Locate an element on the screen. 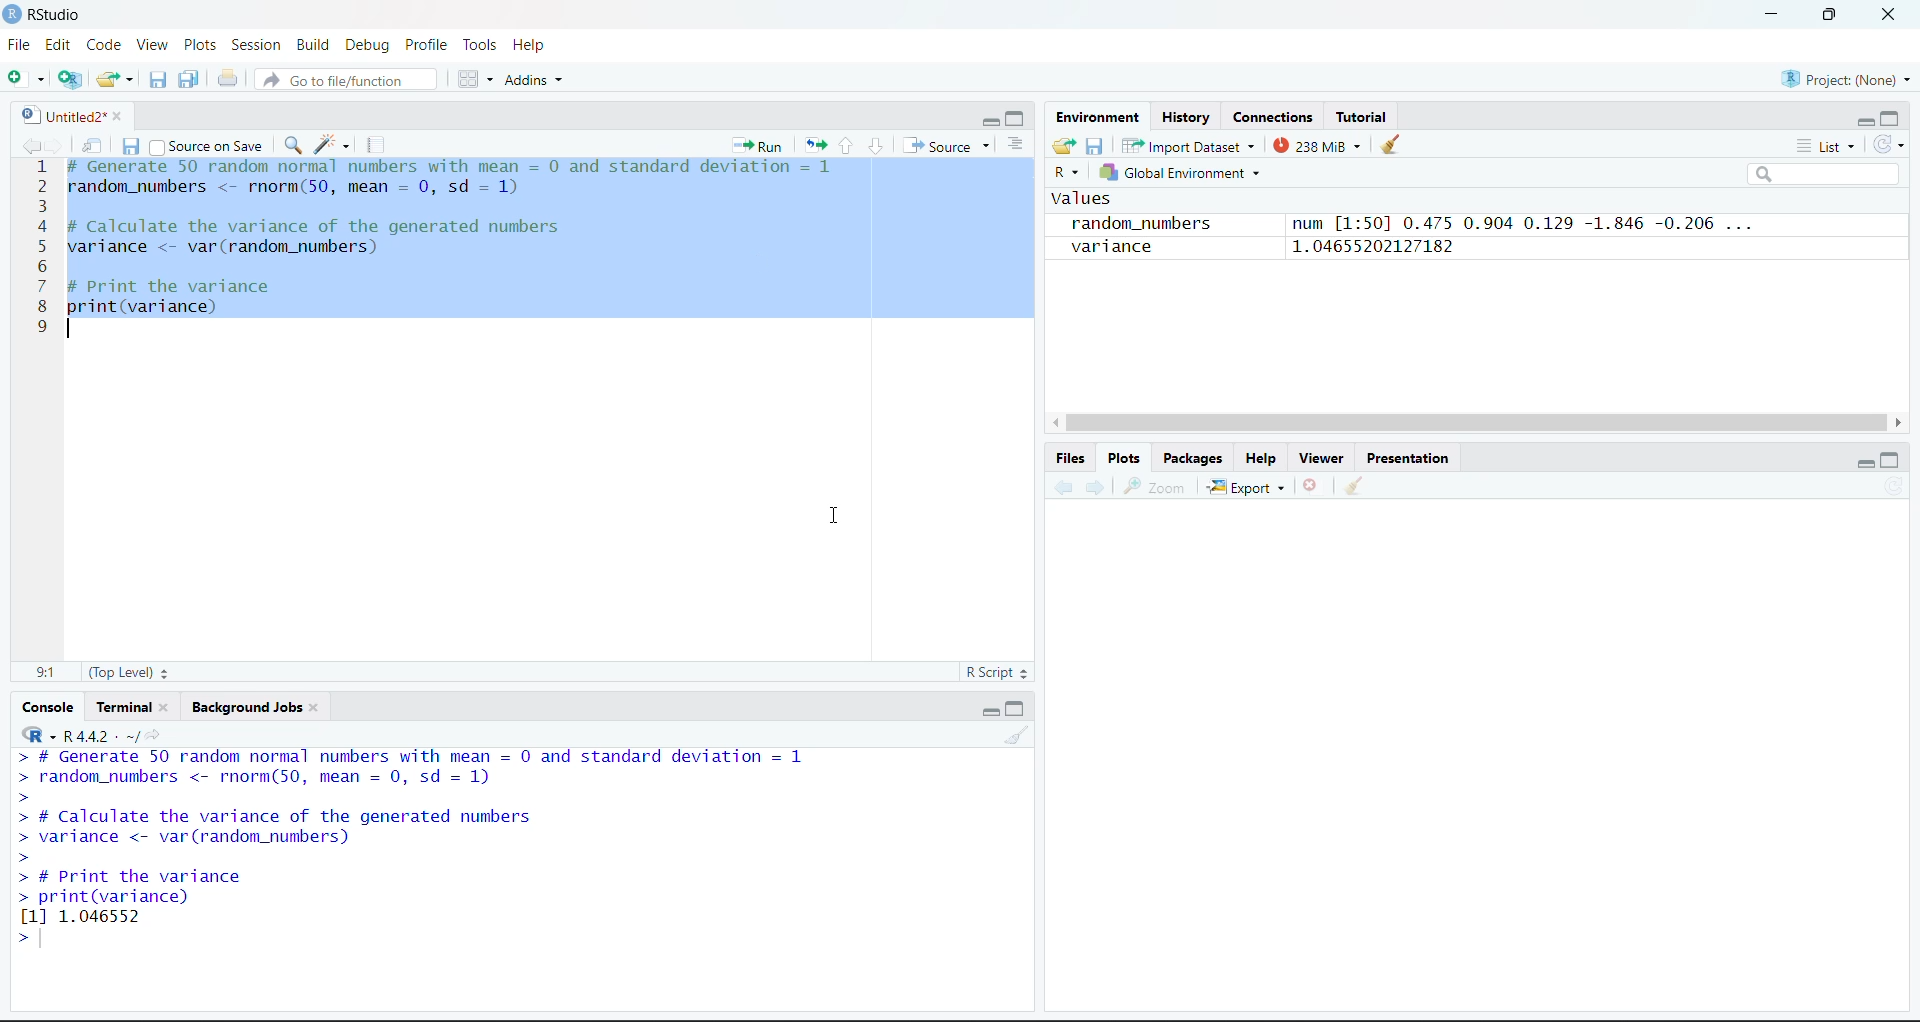 Image resolution: width=1920 pixels, height=1022 pixels. Terminal is located at coordinates (123, 707).